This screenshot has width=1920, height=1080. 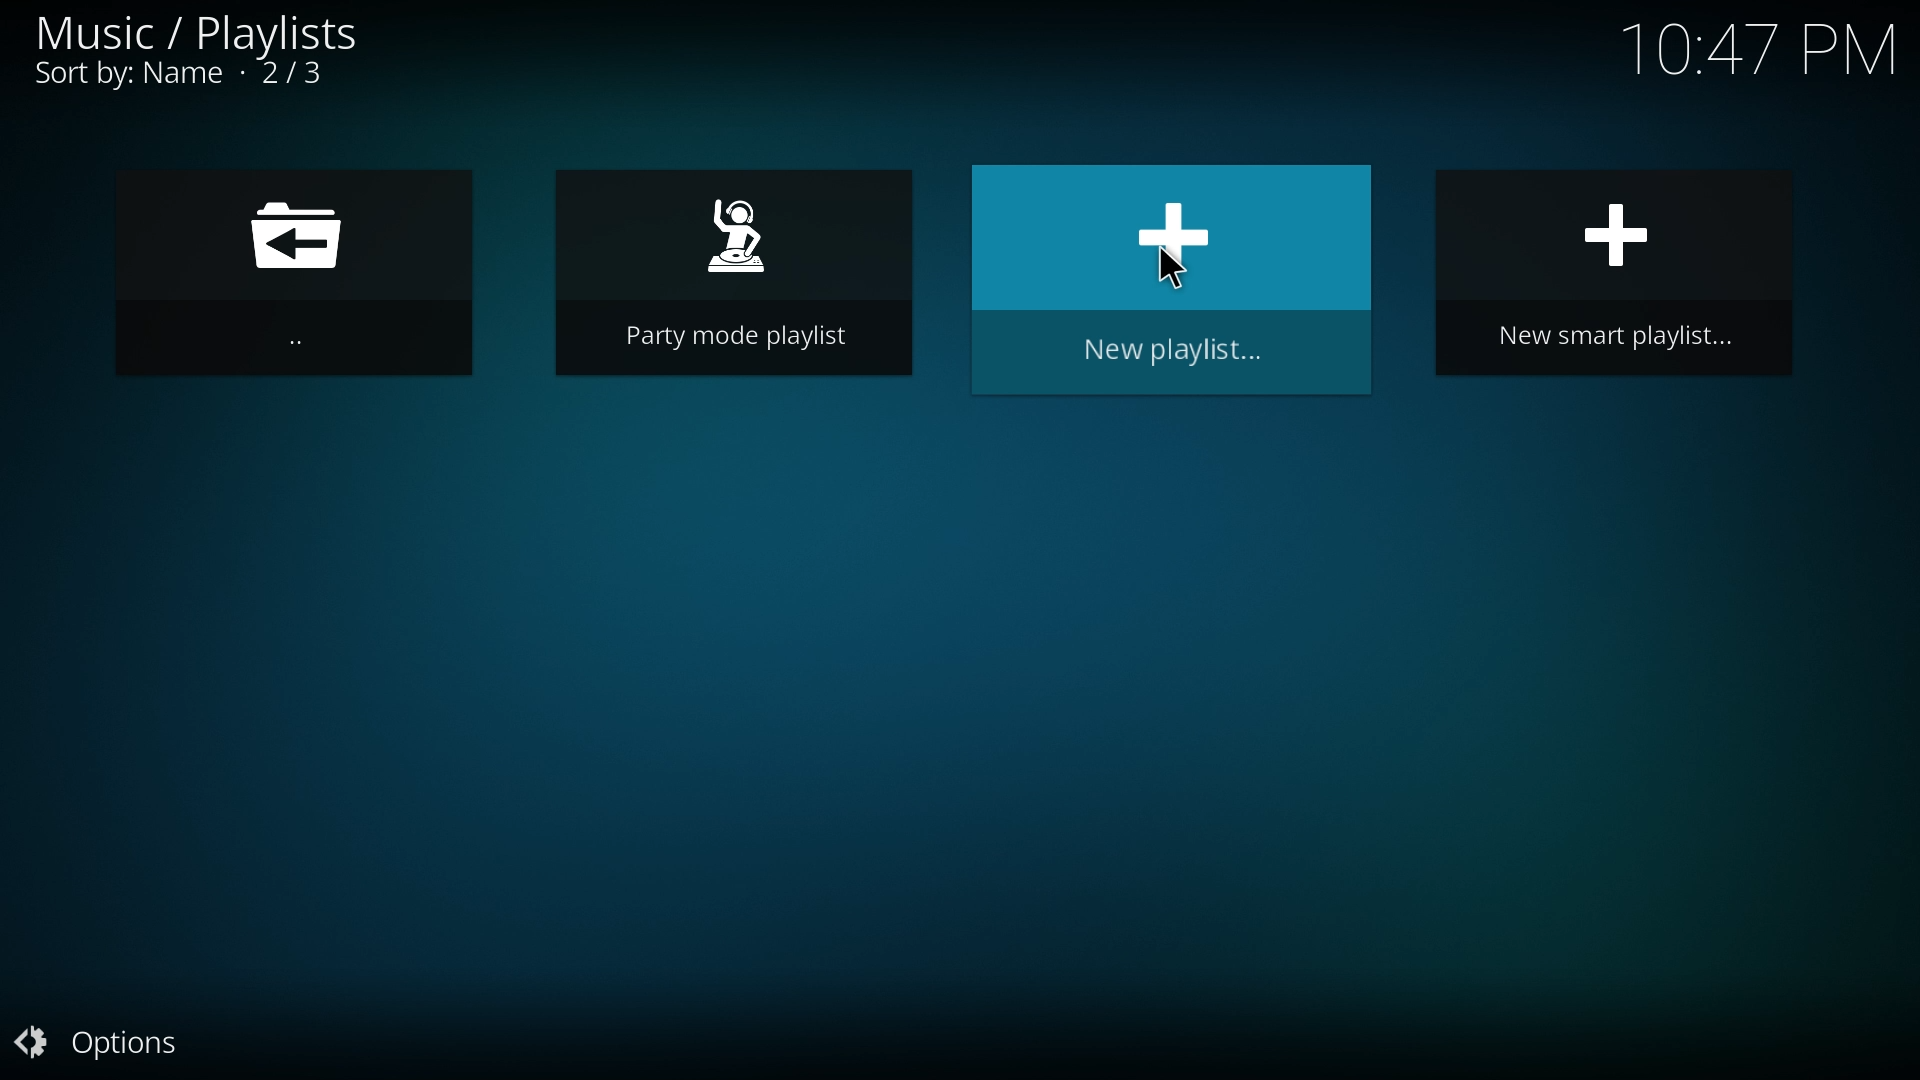 I want to click on music/playlists, so click(x=214, y=49).